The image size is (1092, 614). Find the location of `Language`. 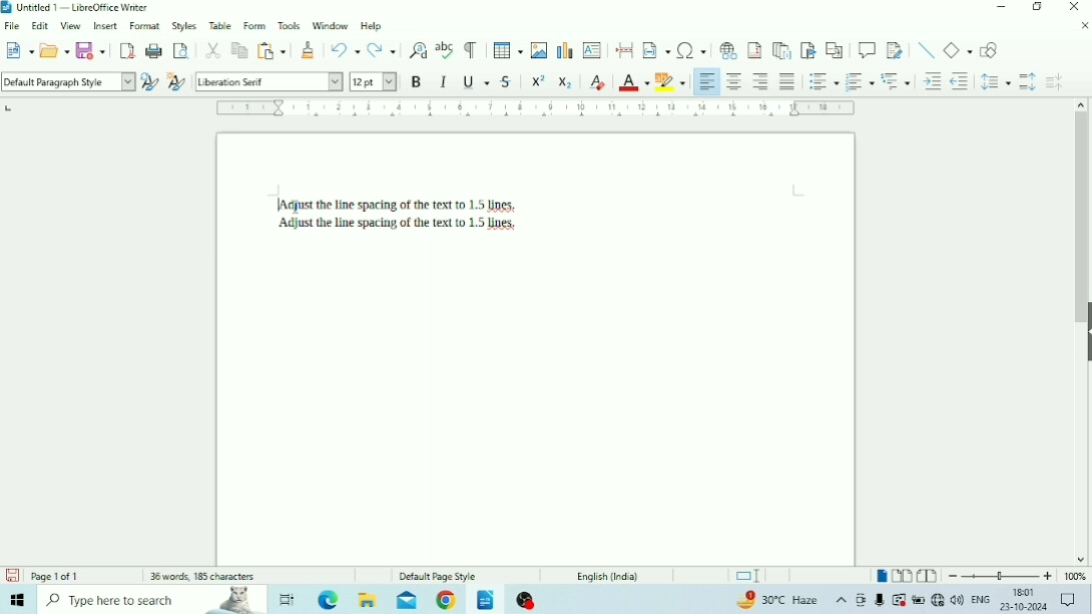

Language is located at coordinates (608, 576).